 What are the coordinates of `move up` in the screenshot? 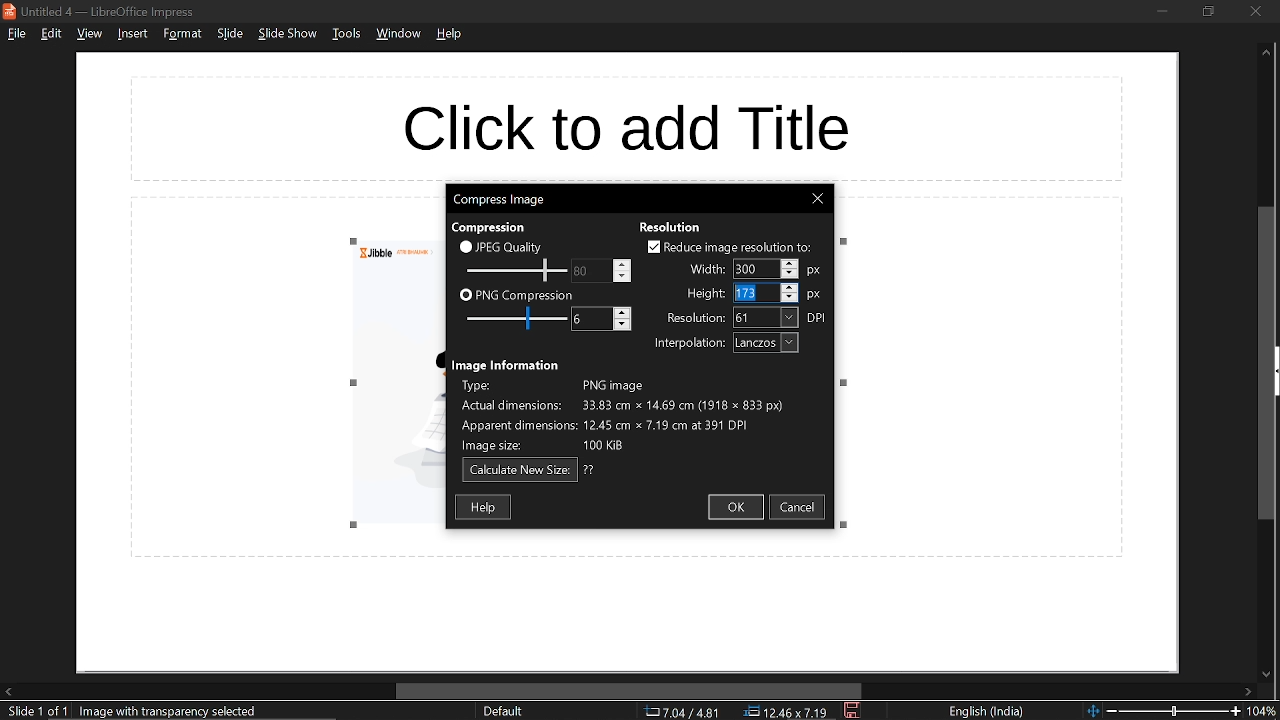 It's located at (1266, 56).